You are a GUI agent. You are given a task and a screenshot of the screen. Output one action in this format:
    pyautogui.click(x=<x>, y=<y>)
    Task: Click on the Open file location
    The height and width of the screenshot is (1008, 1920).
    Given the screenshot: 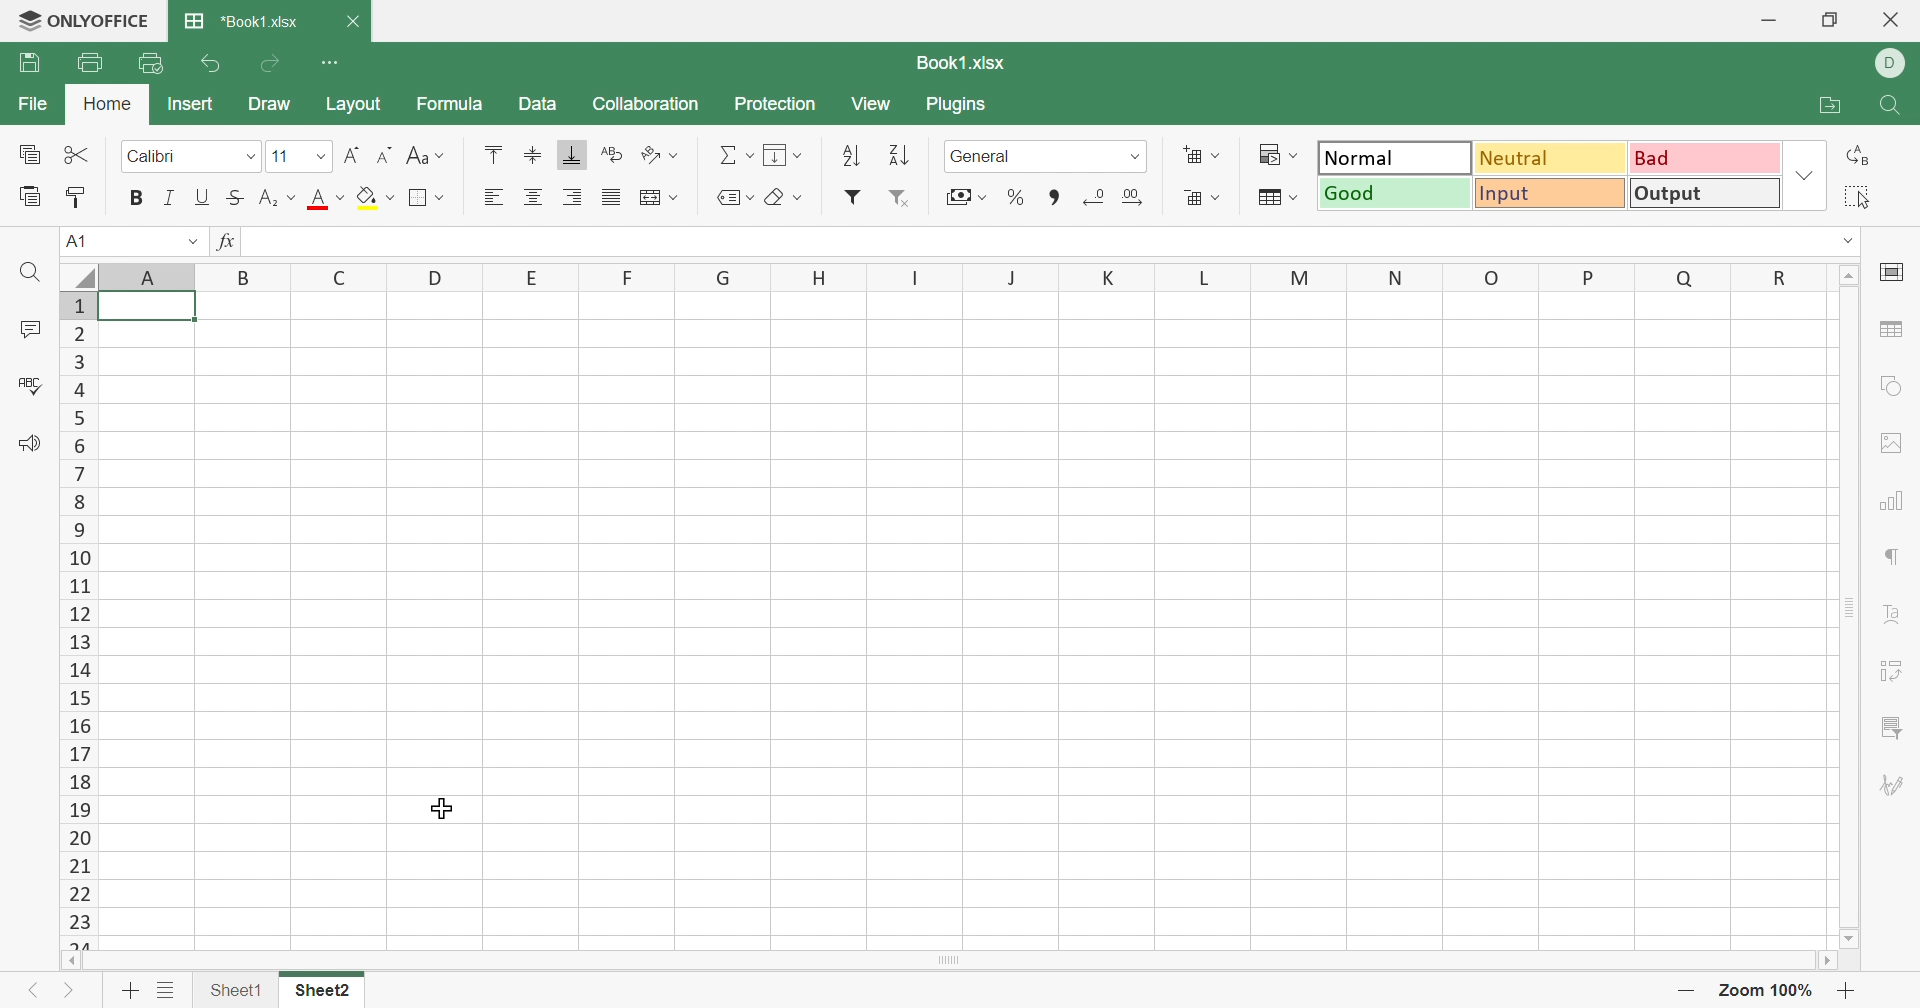 What is the action you would take?
    pyautogui.click(x=1831, y=106)
    